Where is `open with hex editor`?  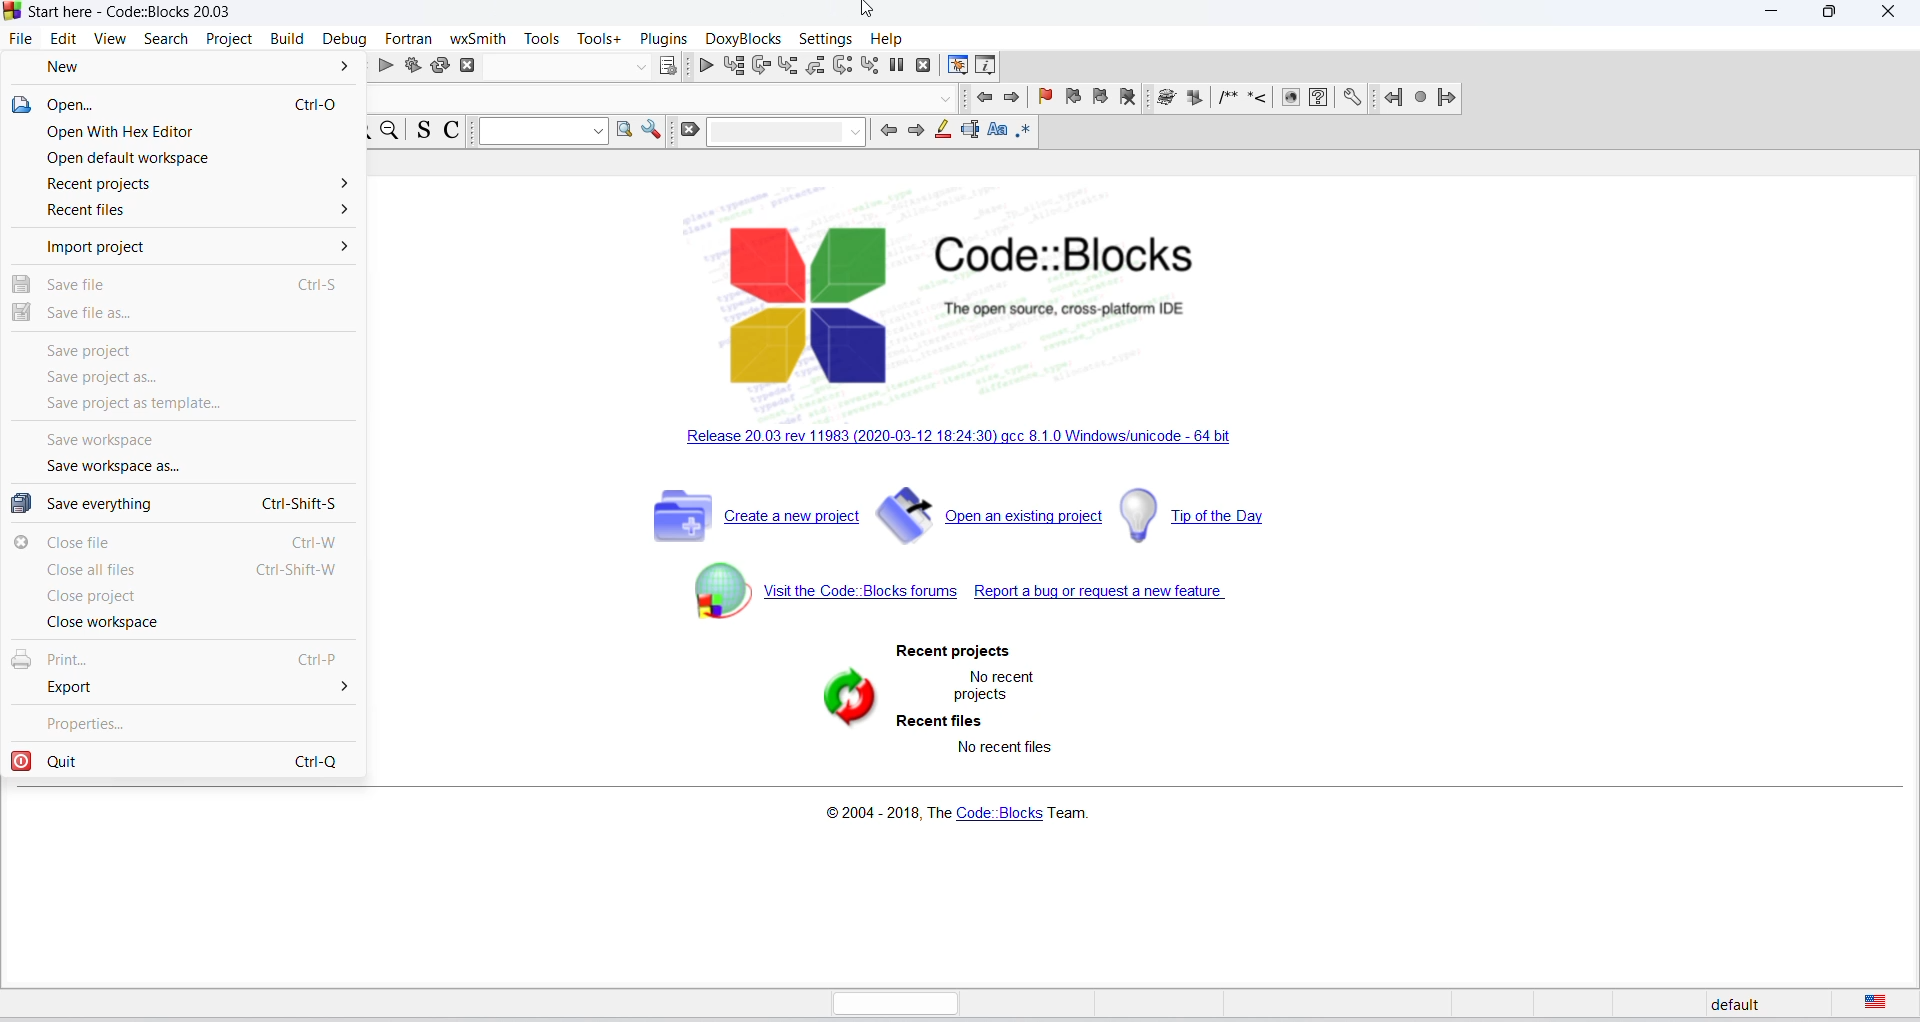
open with hex editor is located at coordinates (183, 134).